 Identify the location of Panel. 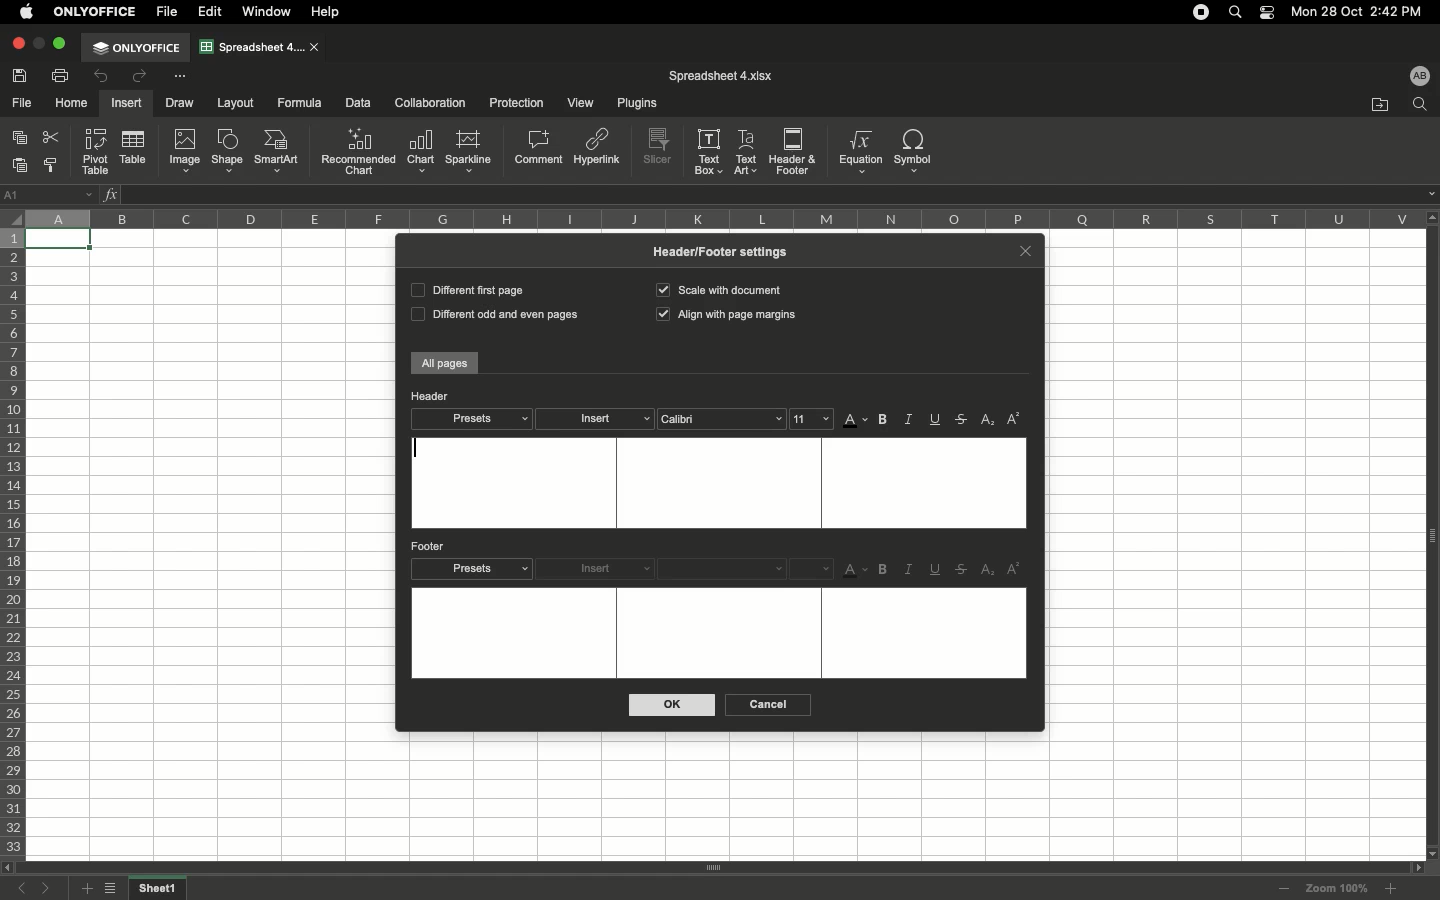
(1431, 536).